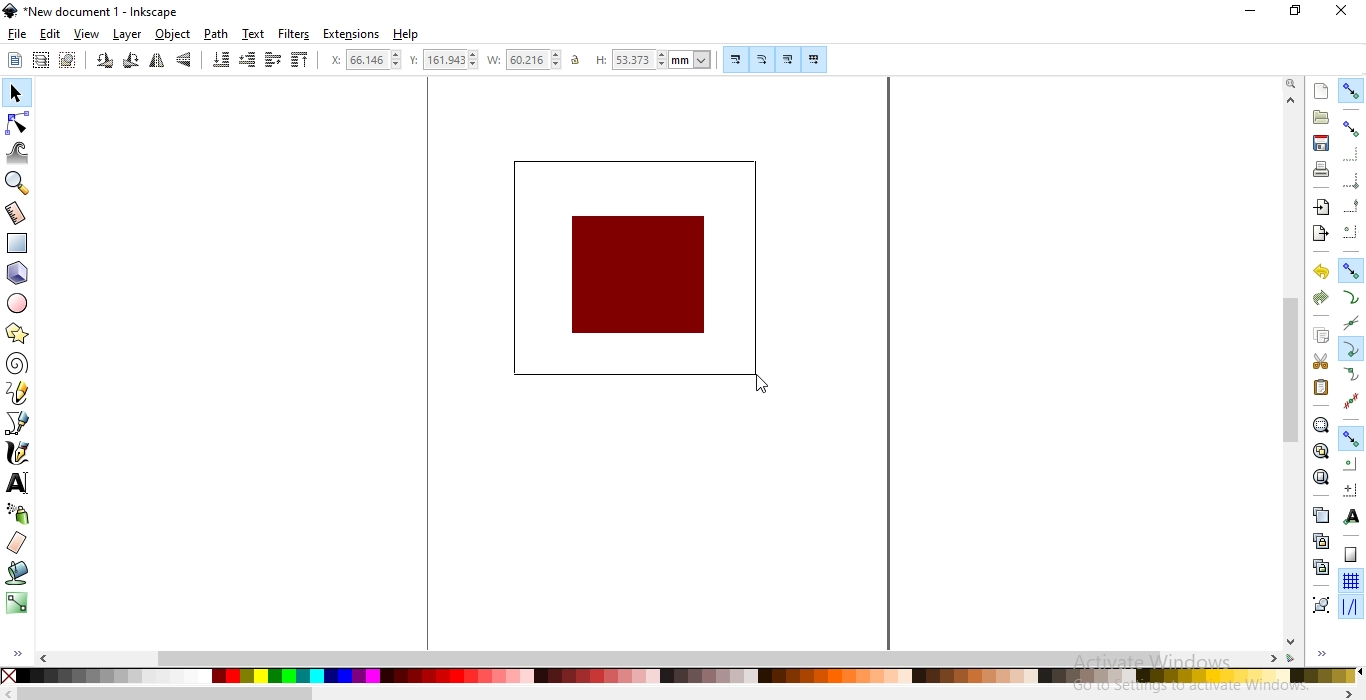 This screenshot has width=1366, height=700. What do you see at coordinates (16, 453) in the screenshot?
I see `draw calligraphic or brush strokes` at bounding box center [16, 453].